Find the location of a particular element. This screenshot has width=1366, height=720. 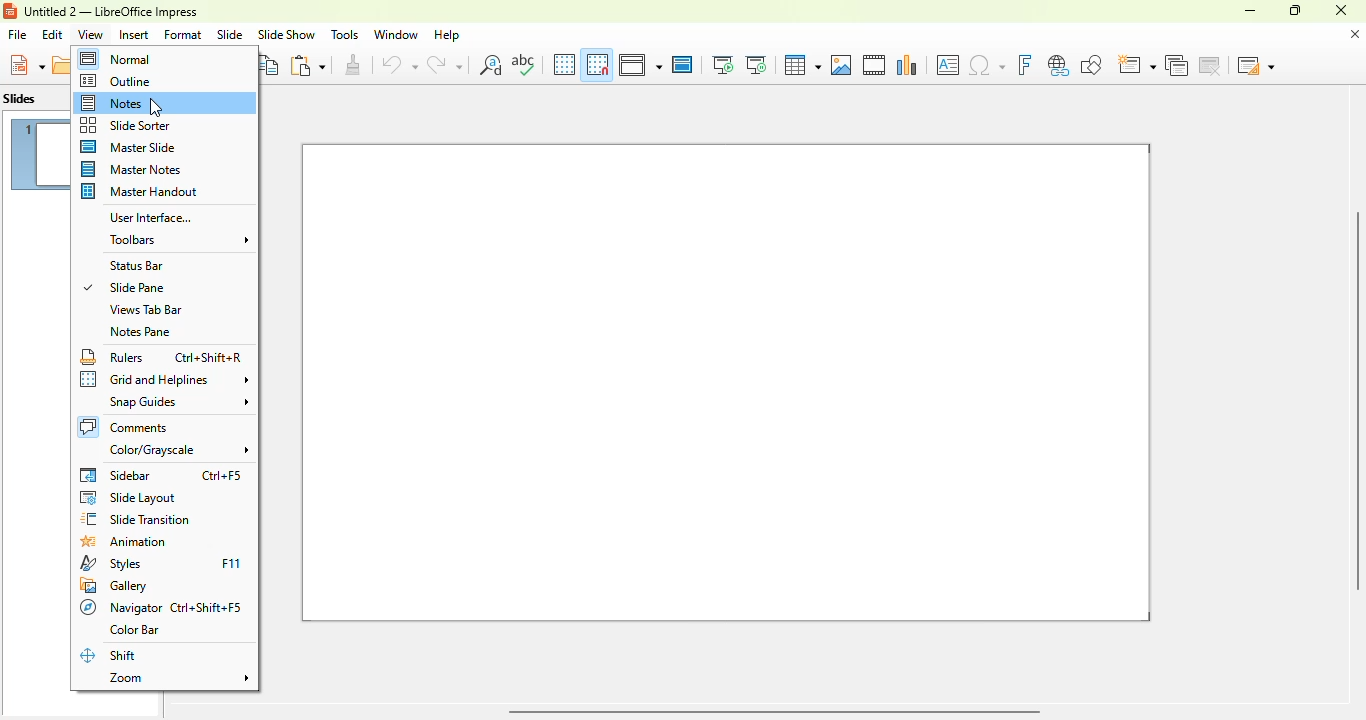

start from current slide is located at coordinates (756, 65).